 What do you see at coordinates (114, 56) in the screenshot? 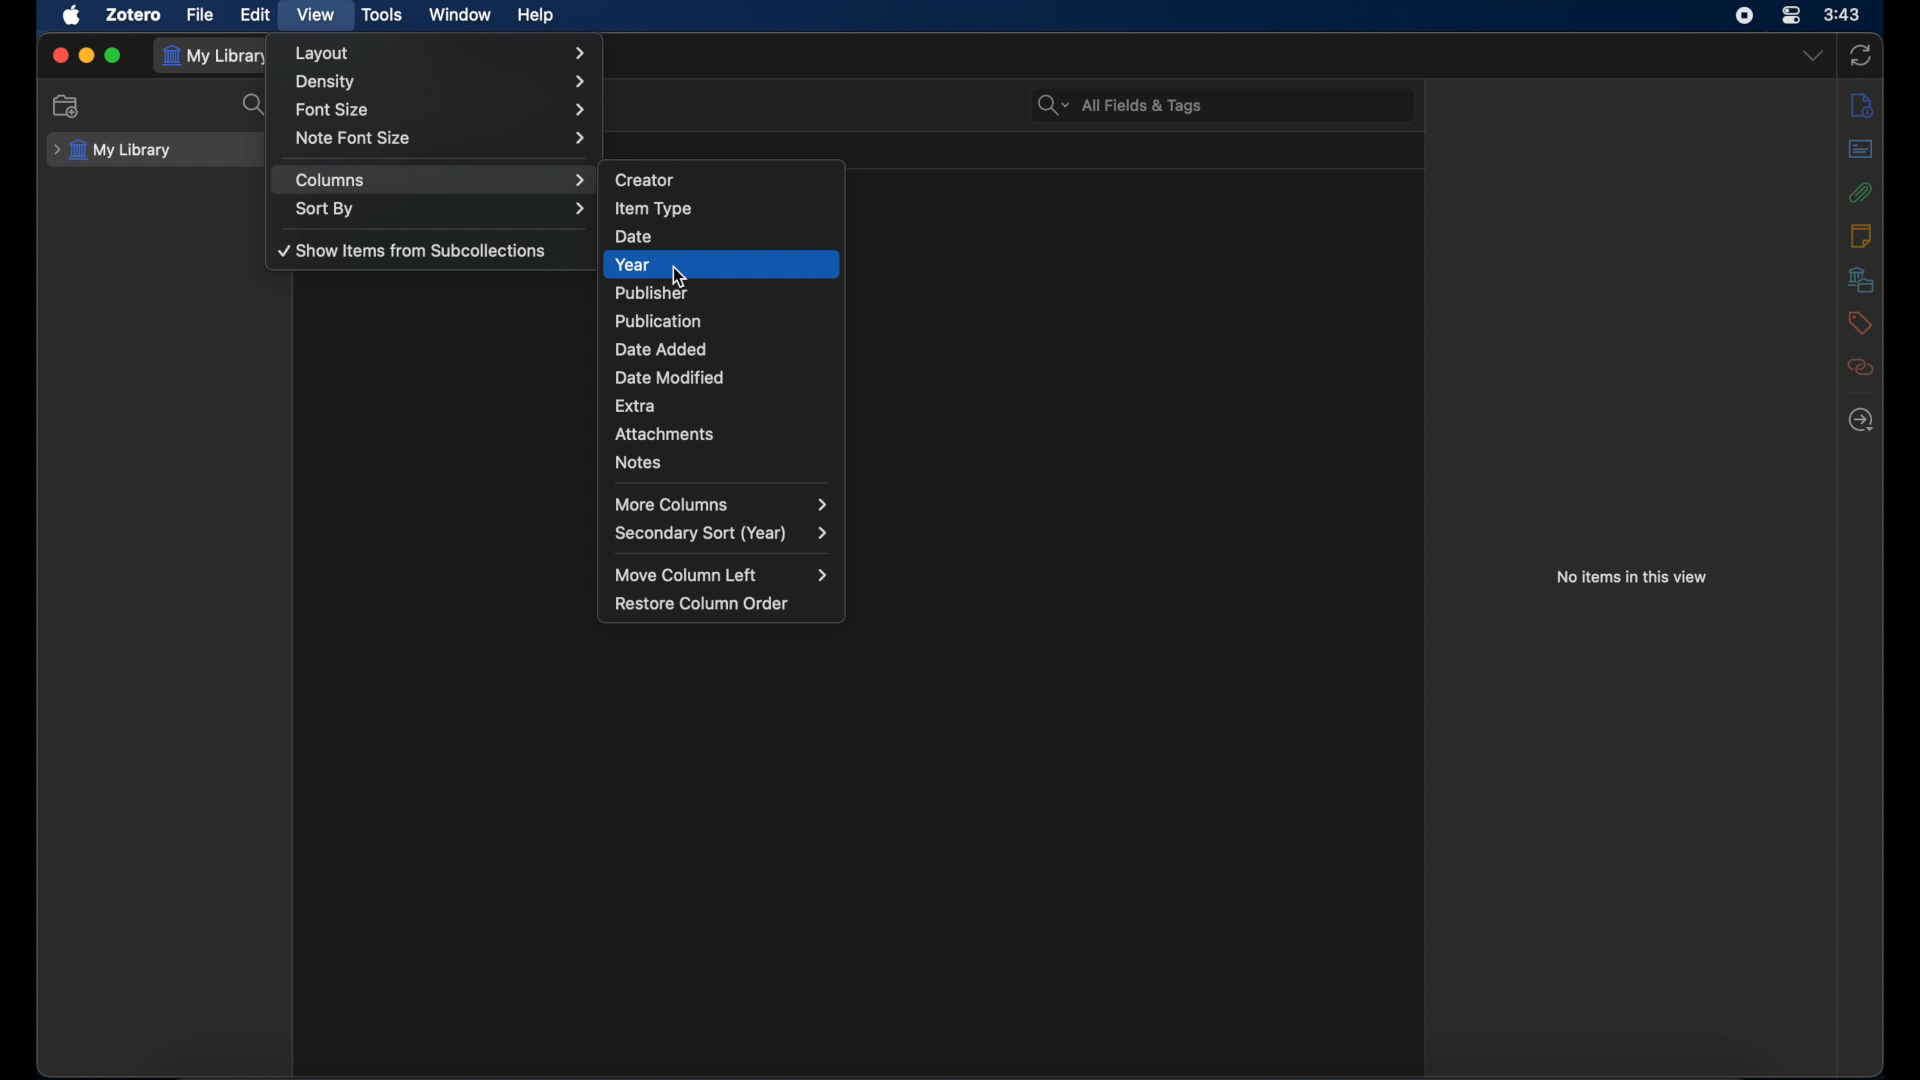
I see `maximize` at bounding box center [114, 56].